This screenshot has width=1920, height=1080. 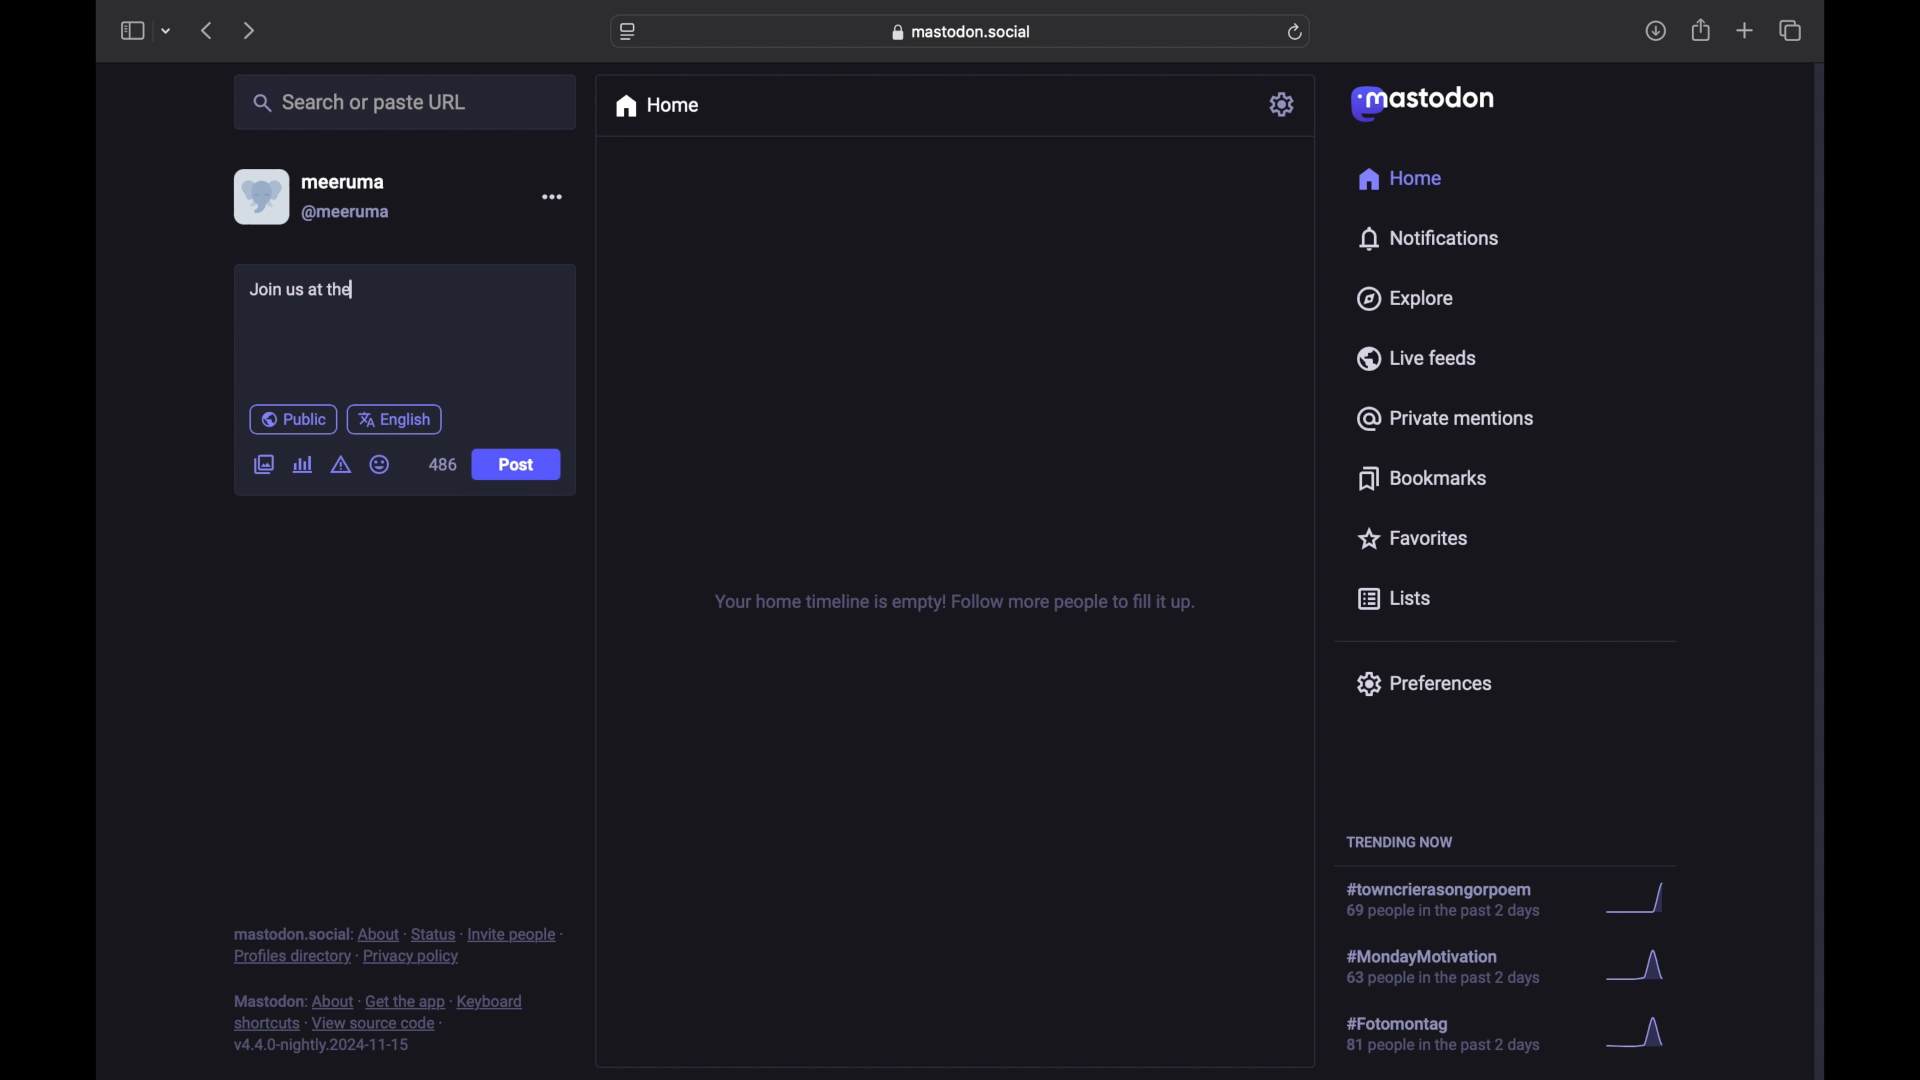 What do you see at coordinates (206, 30) in the screenshot?
I see `previous` at bounding box center [206, 30].